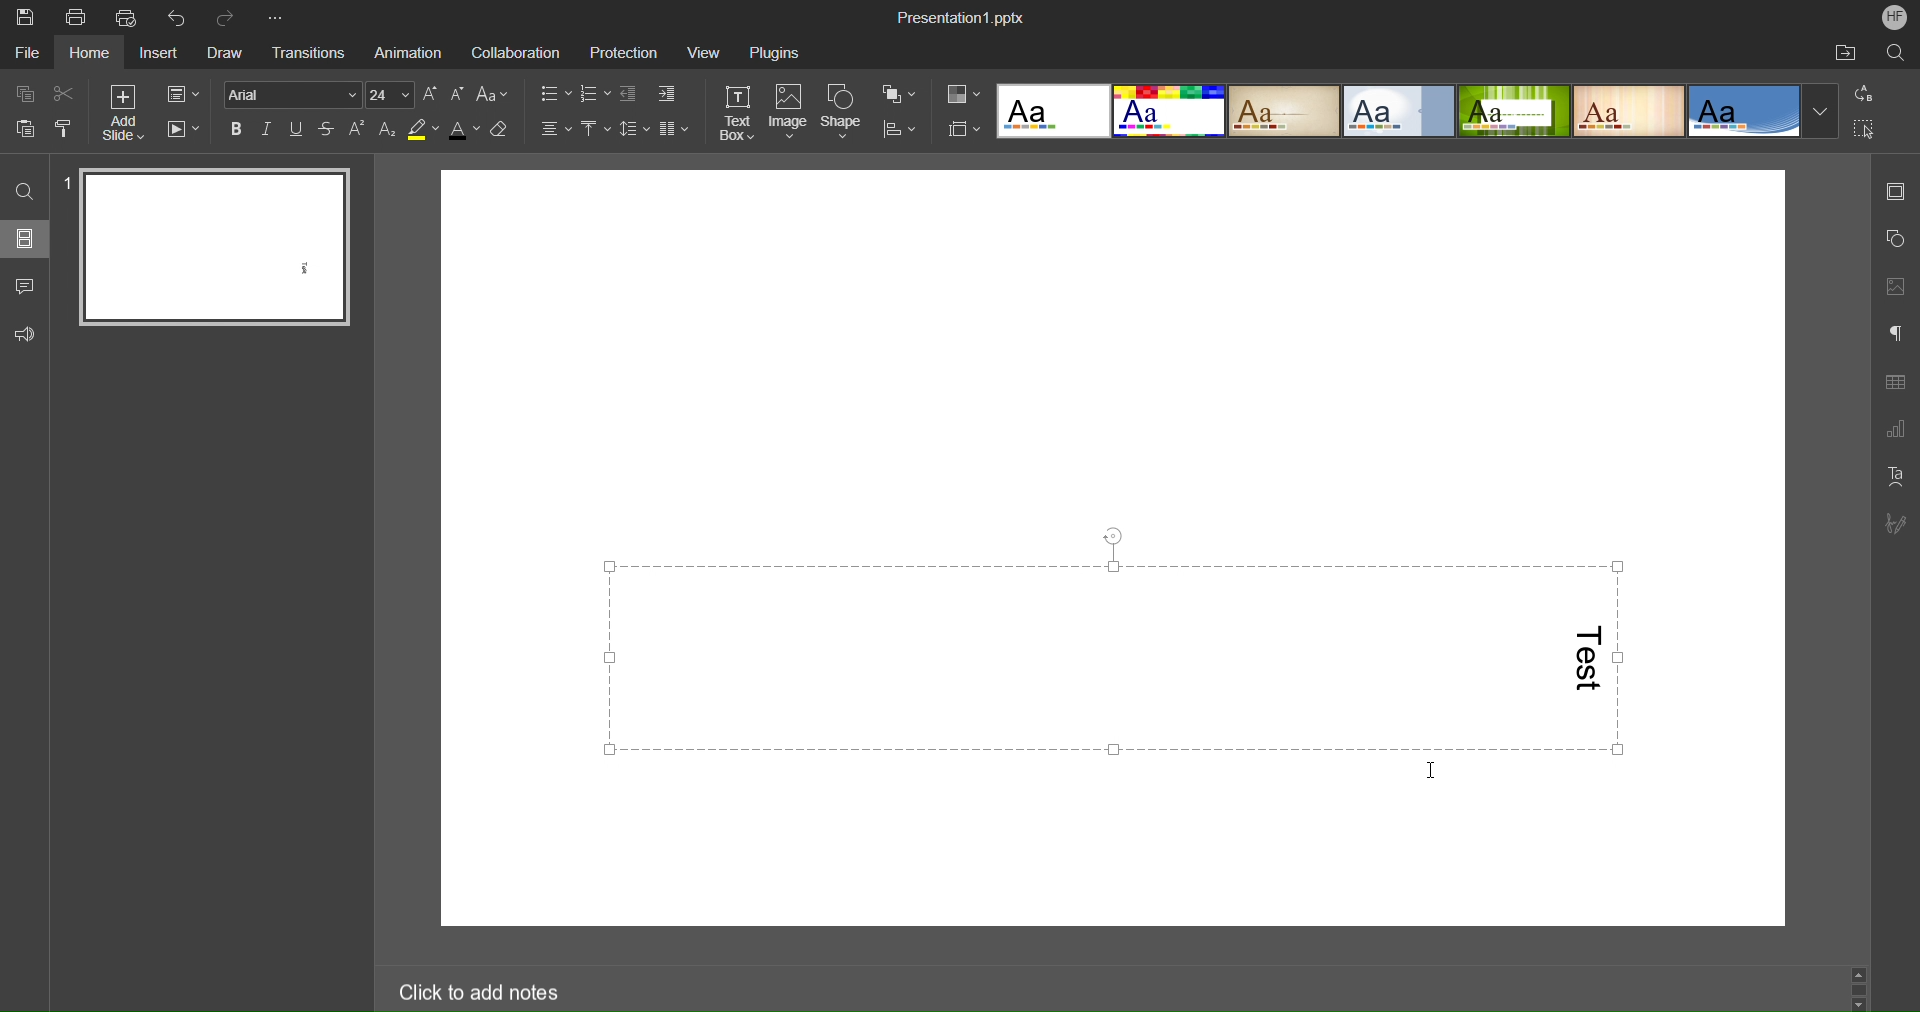 Image resolution: width=1920 pixels, height=1012 pixels. I want to click on Decrease indent, so click(629, 94).